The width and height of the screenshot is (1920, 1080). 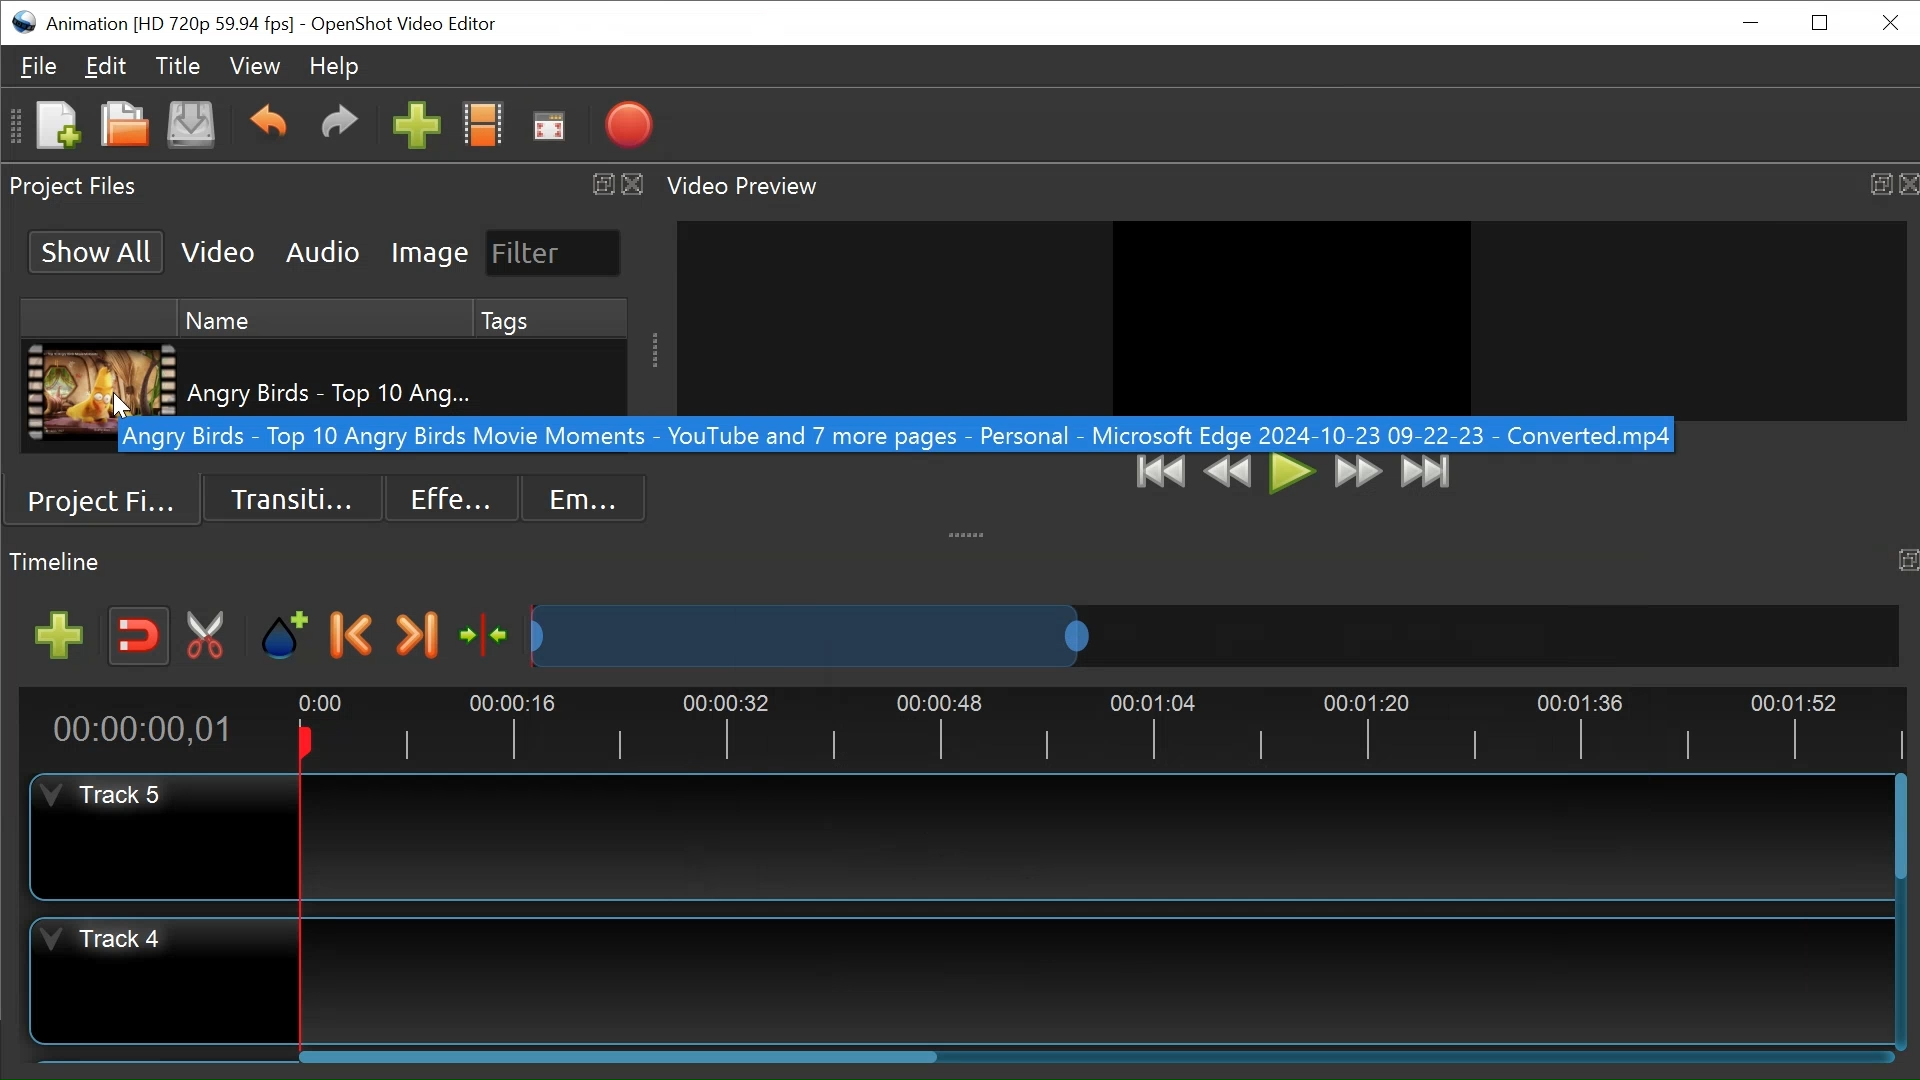 I want to click on Fast Forward, so click(x=1359, y=473).